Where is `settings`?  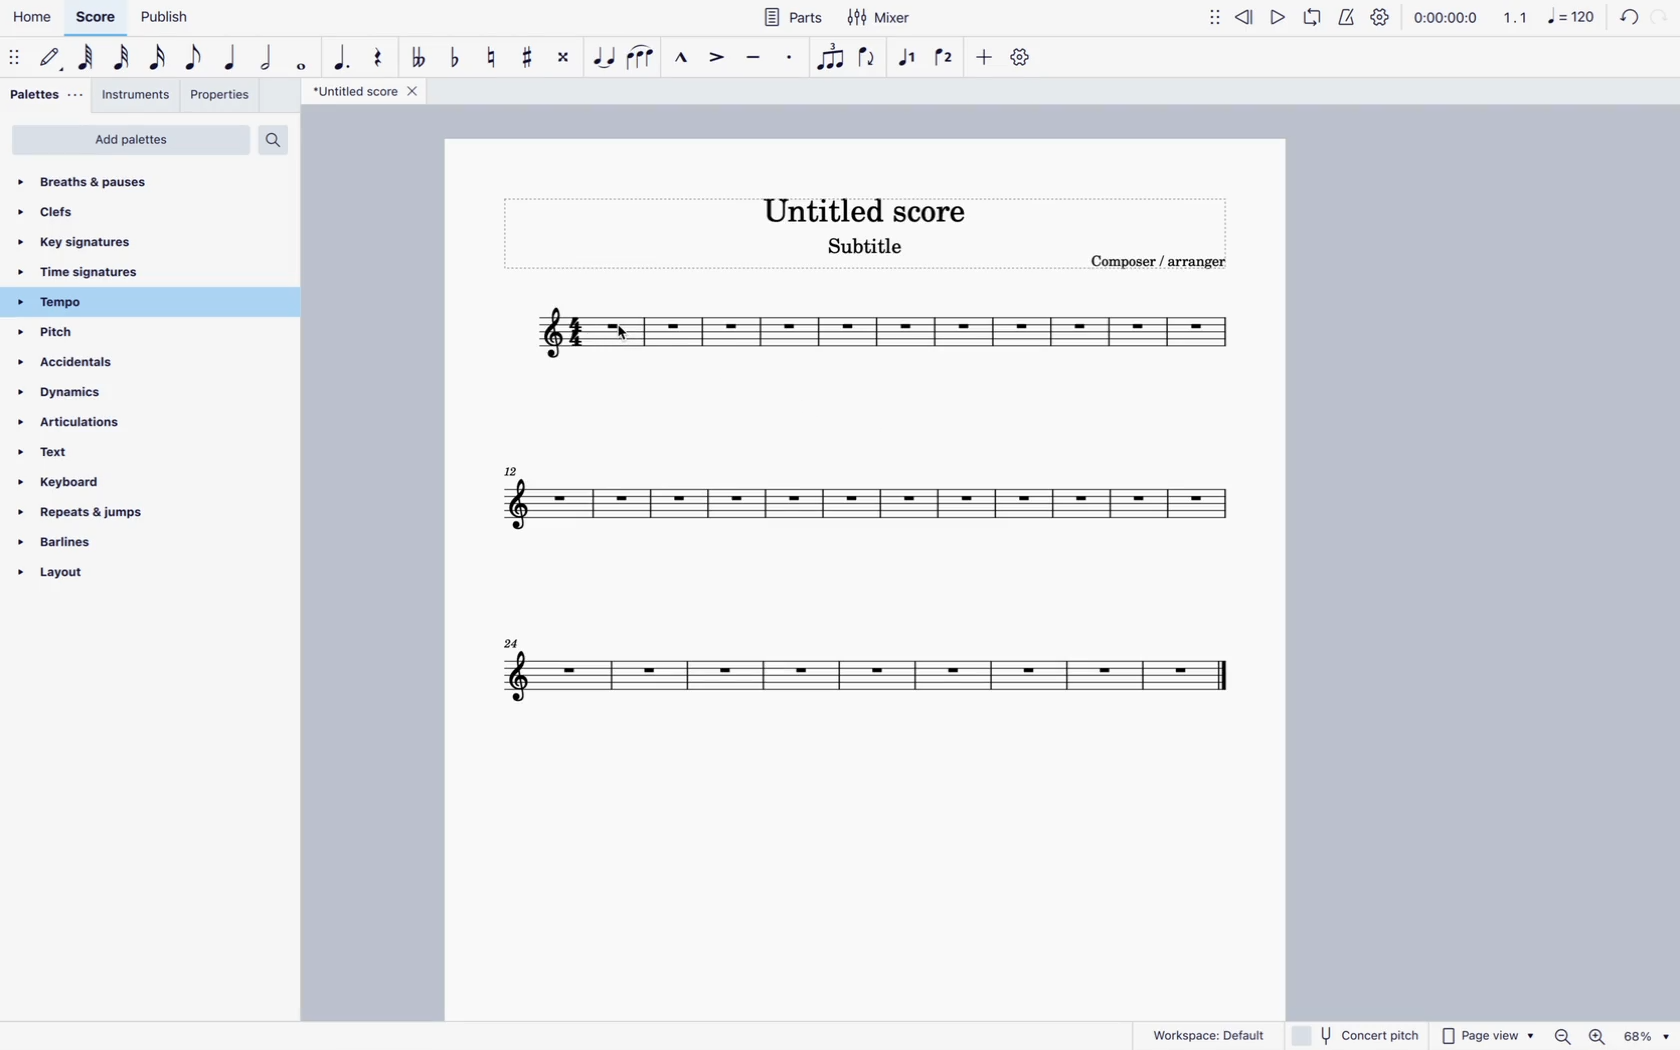 settings is located at coordinates (1384, 16).